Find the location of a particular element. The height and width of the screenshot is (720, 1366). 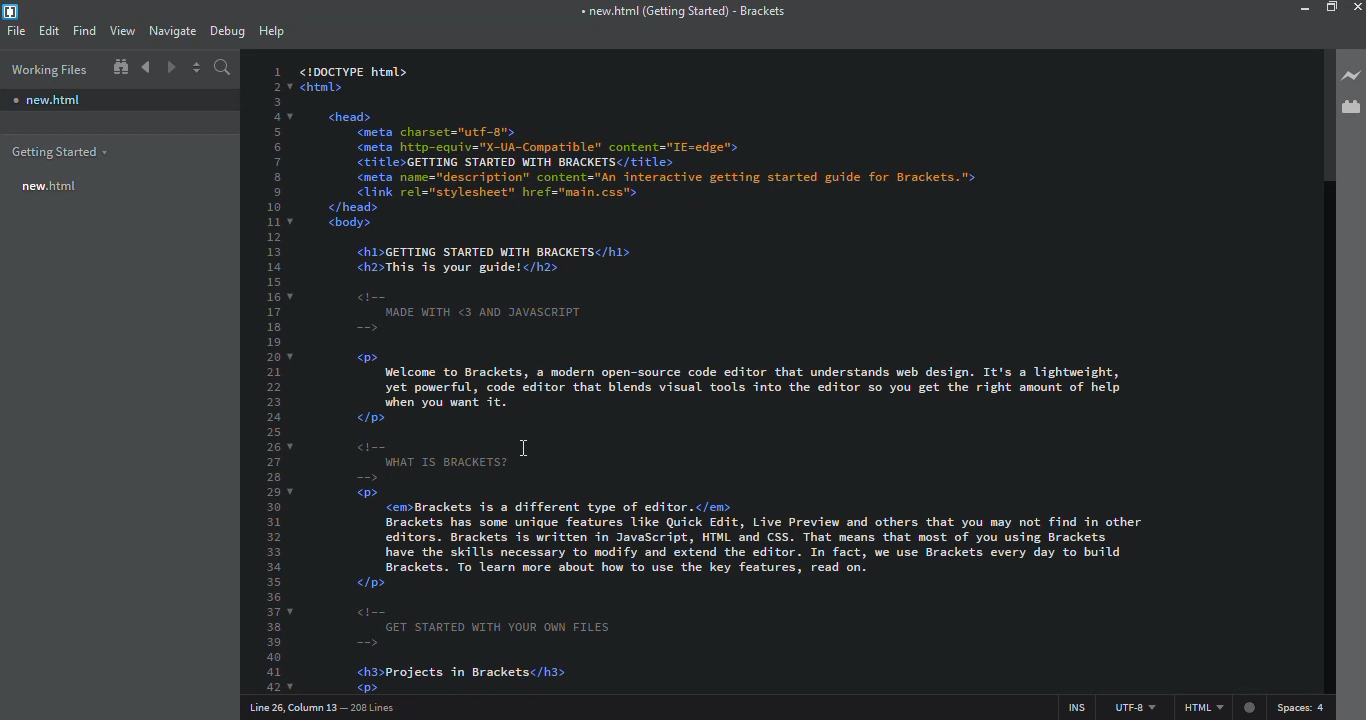

new is located at coordinates (48, 97).